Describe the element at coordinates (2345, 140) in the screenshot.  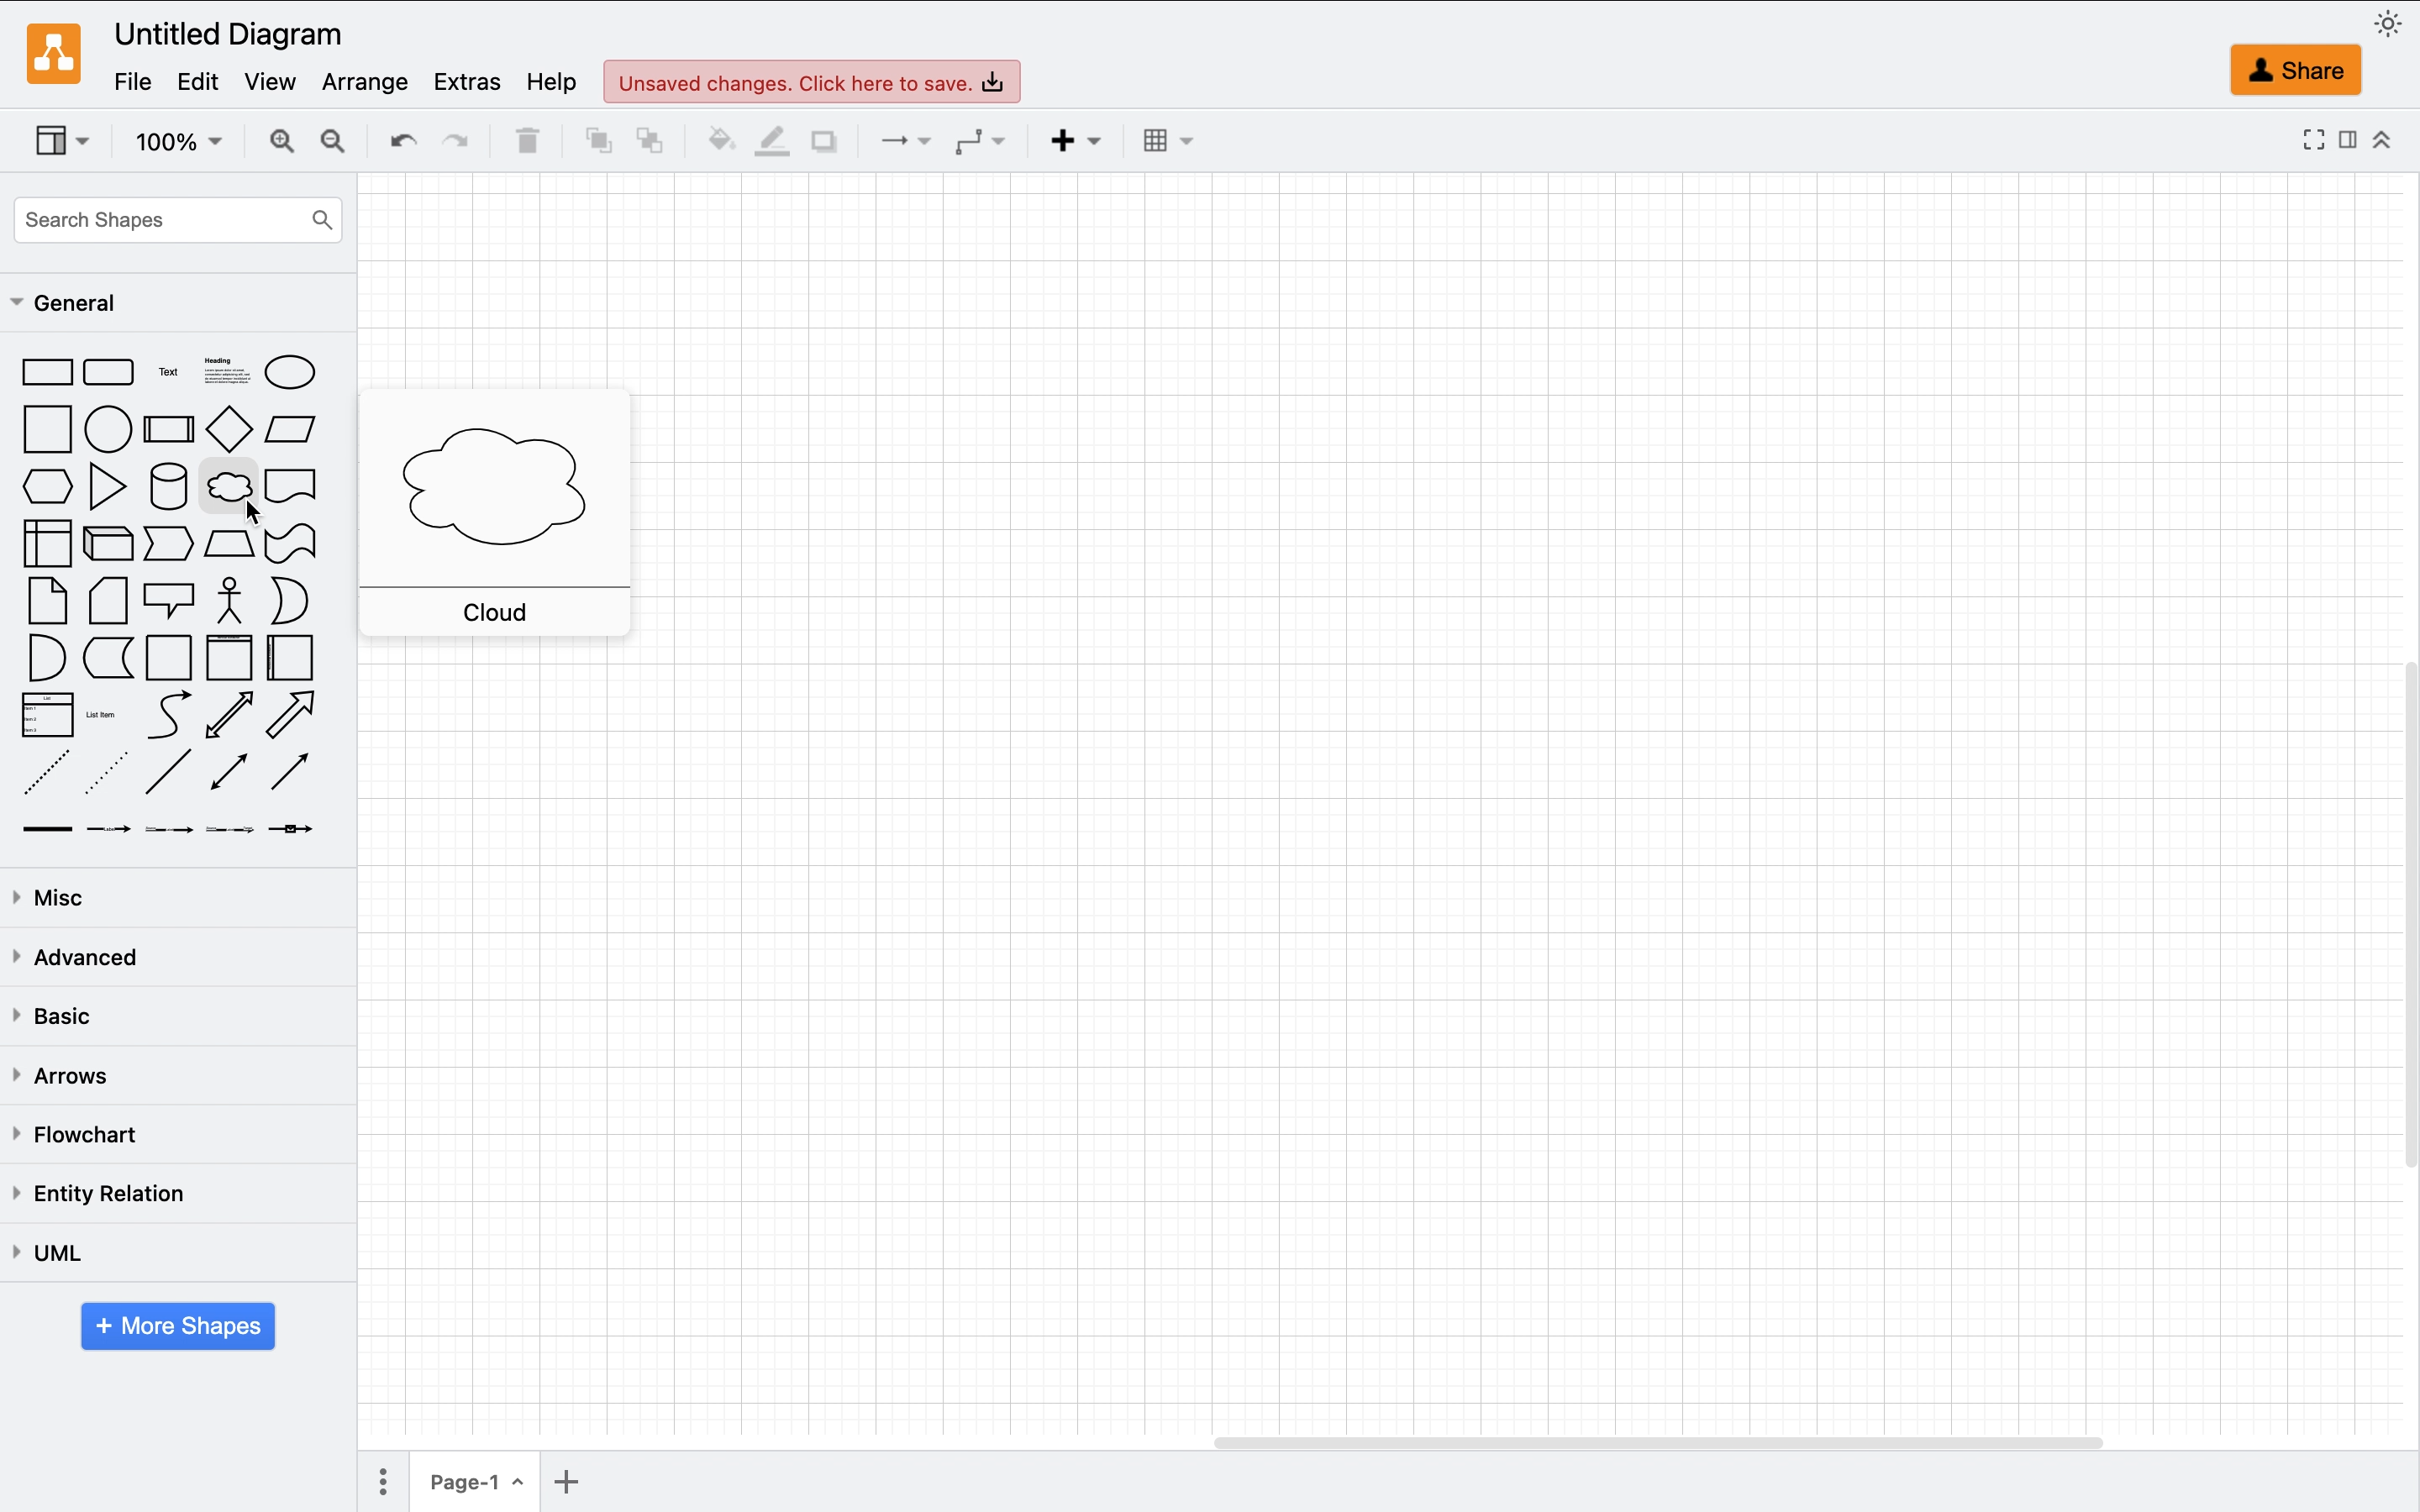
I see `format` at that location.